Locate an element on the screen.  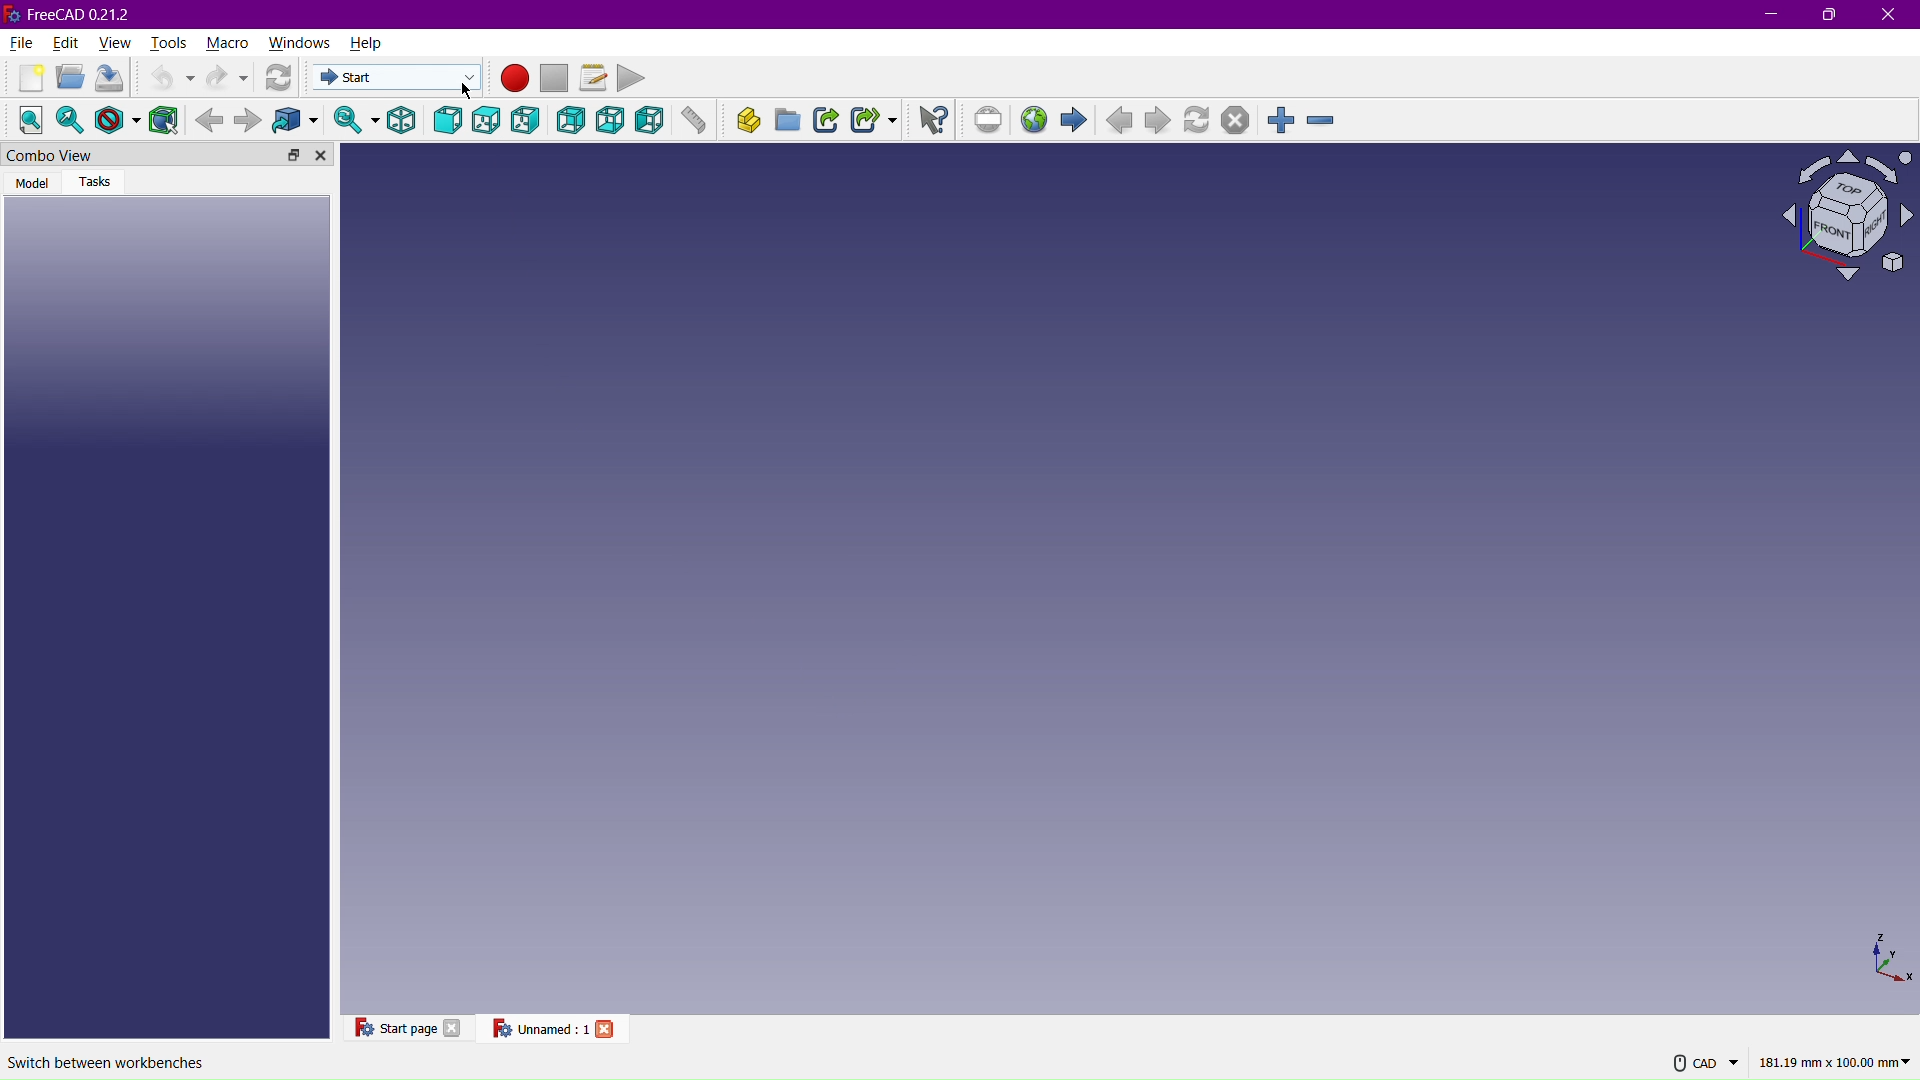
Minimize is located at coordinates (1771, 15).